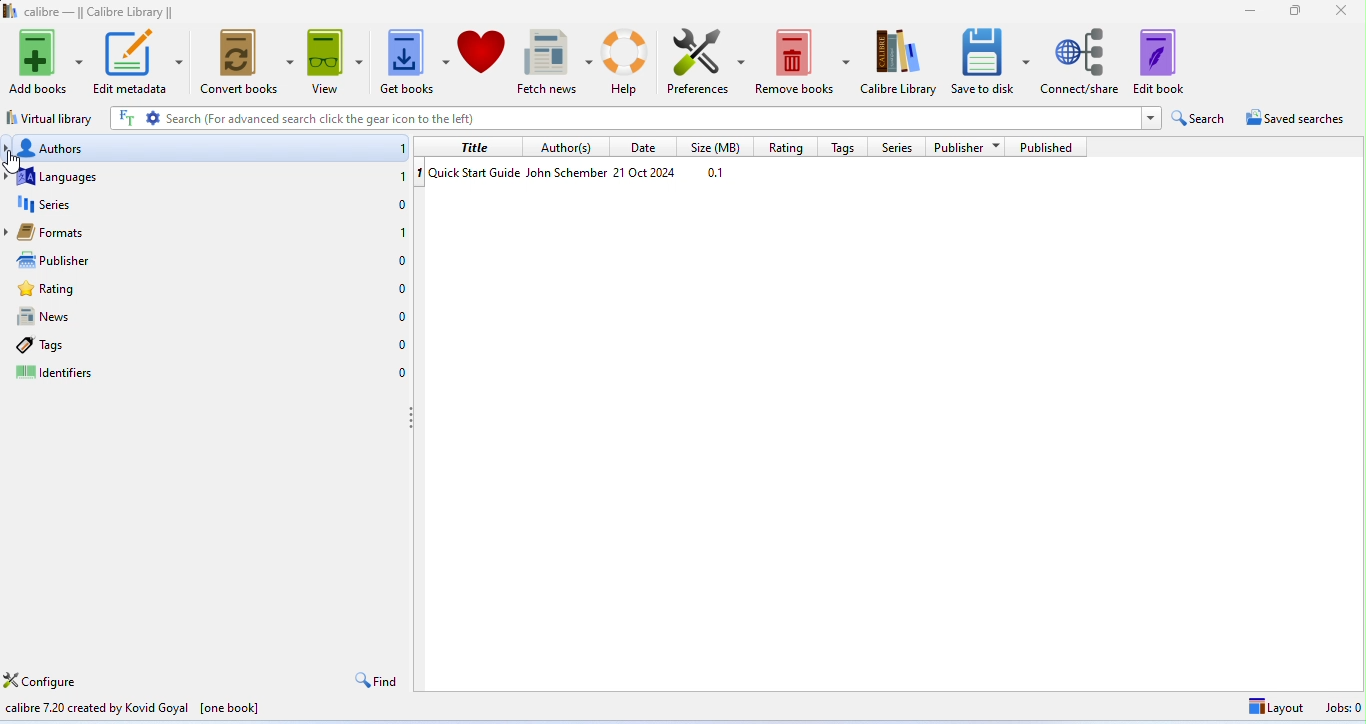  I want to click on edit metadata, so click(139, 61).